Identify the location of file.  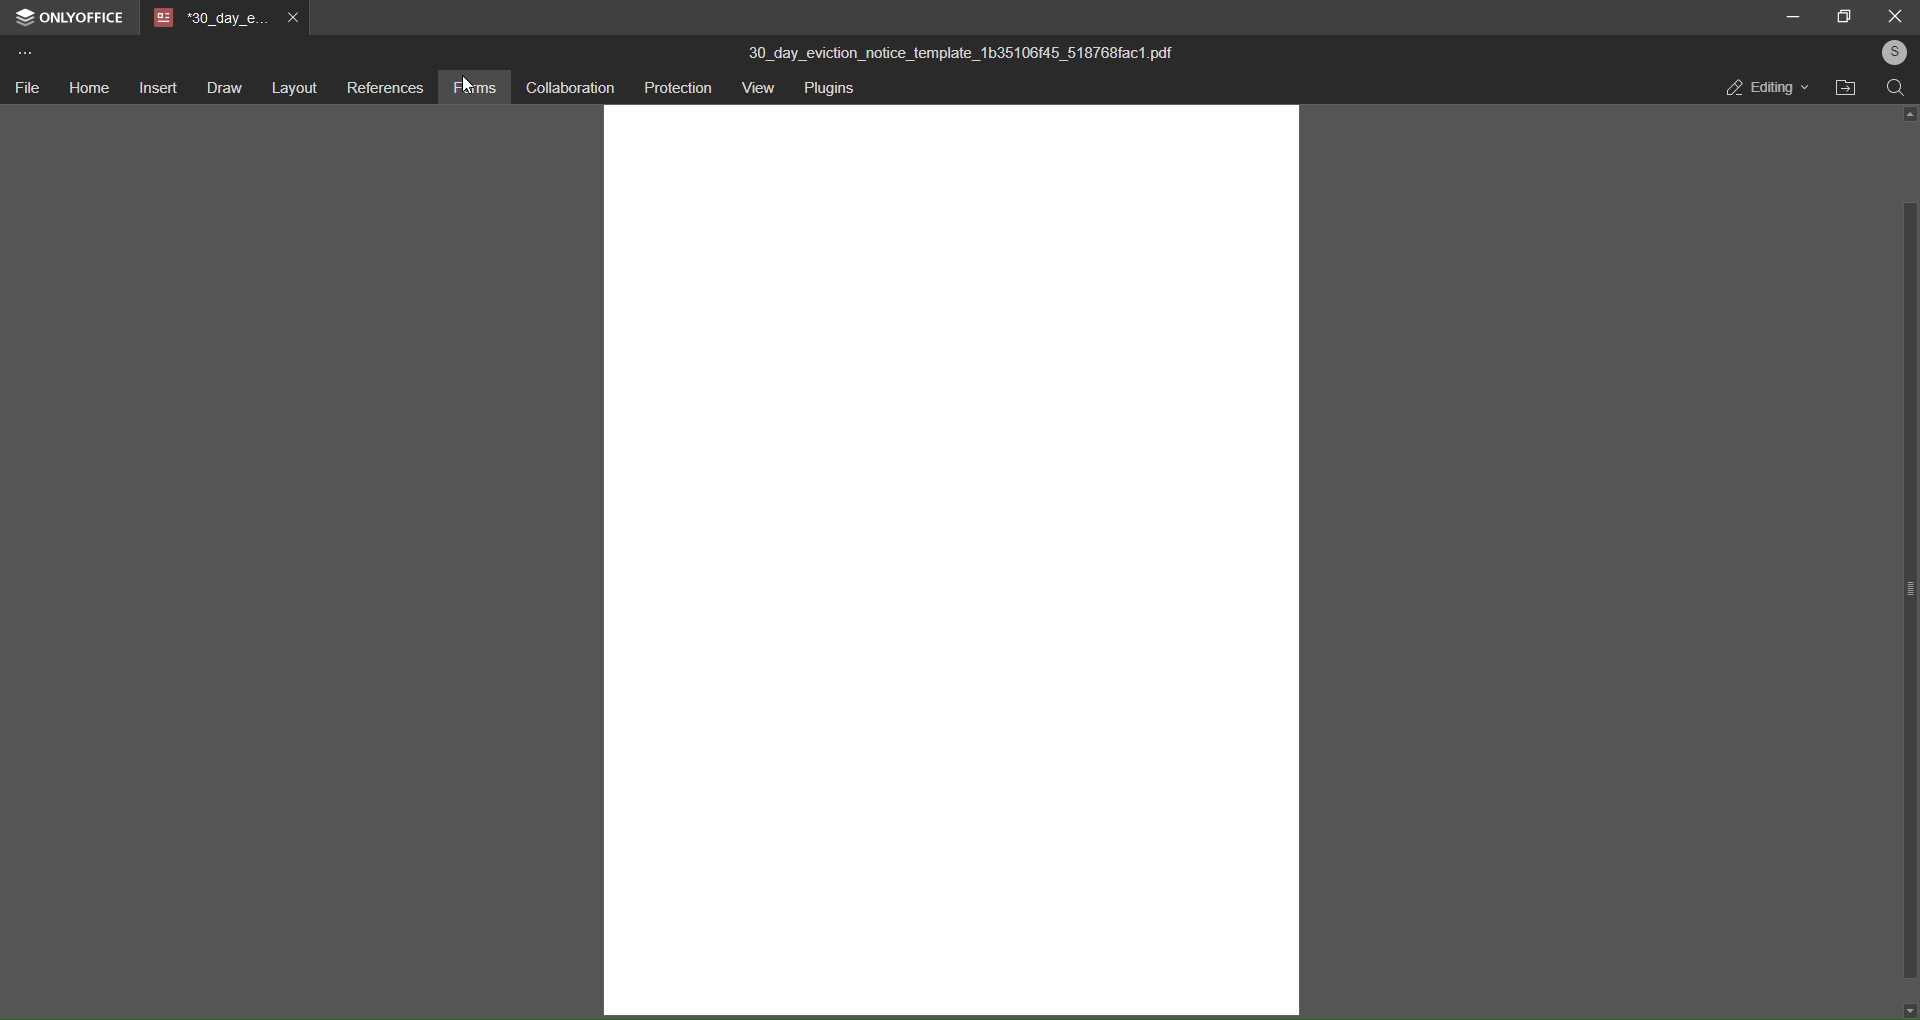
(27, 89).